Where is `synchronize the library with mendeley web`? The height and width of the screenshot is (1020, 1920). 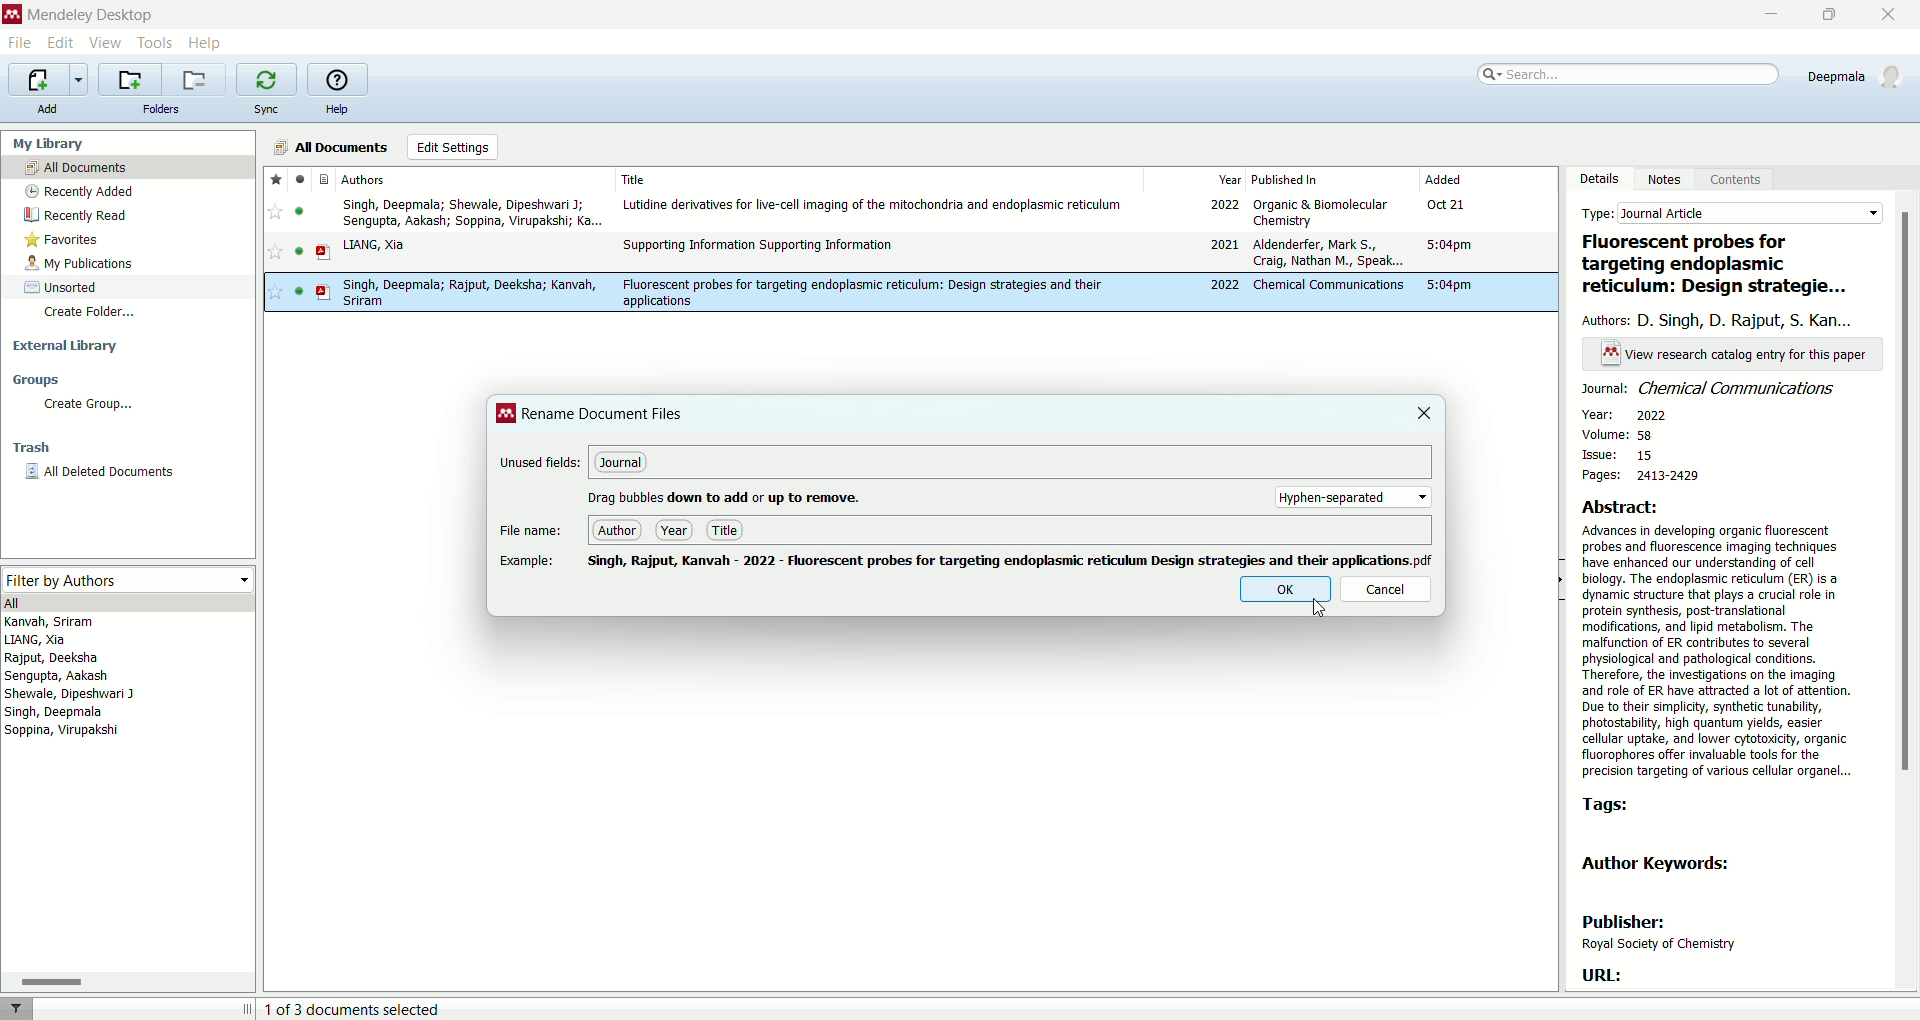 synchronize the library with mendeley web is located at coordinates (267, 79).